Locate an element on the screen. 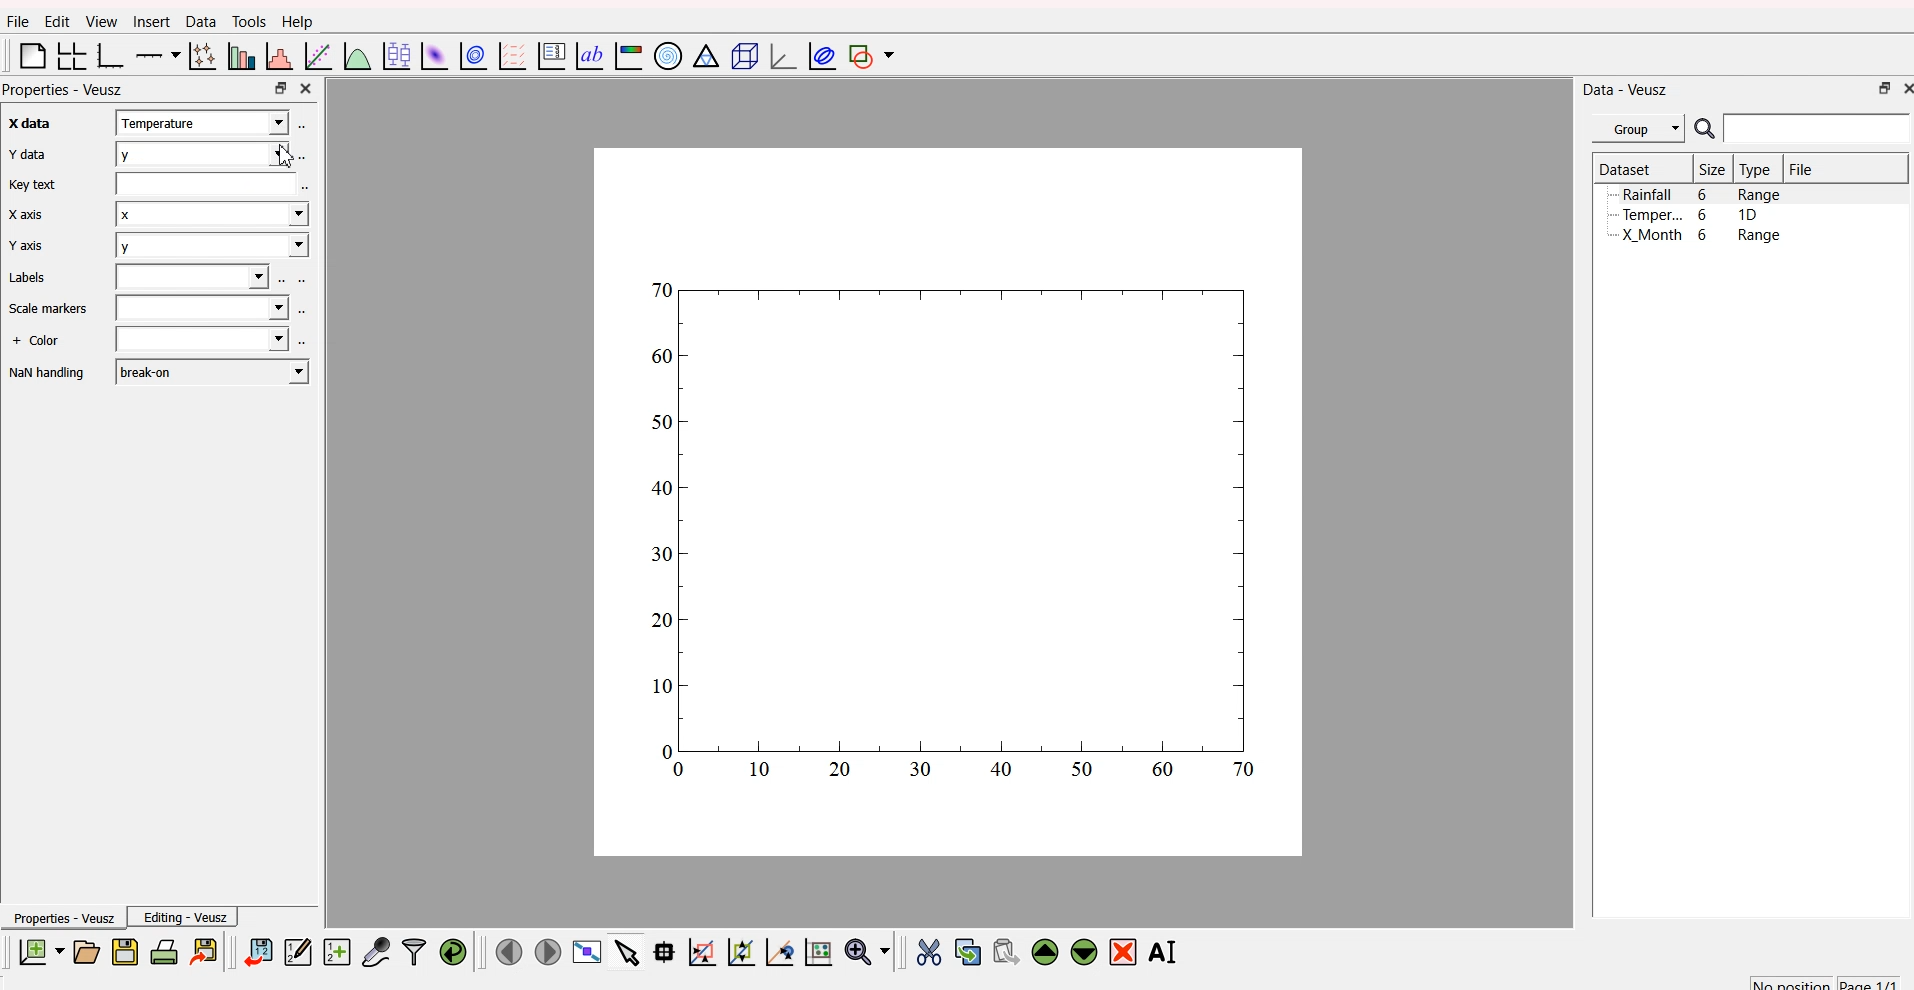 The width and height of the screenshot is (1914, 990). save a document is located at coordinates (122, 951).